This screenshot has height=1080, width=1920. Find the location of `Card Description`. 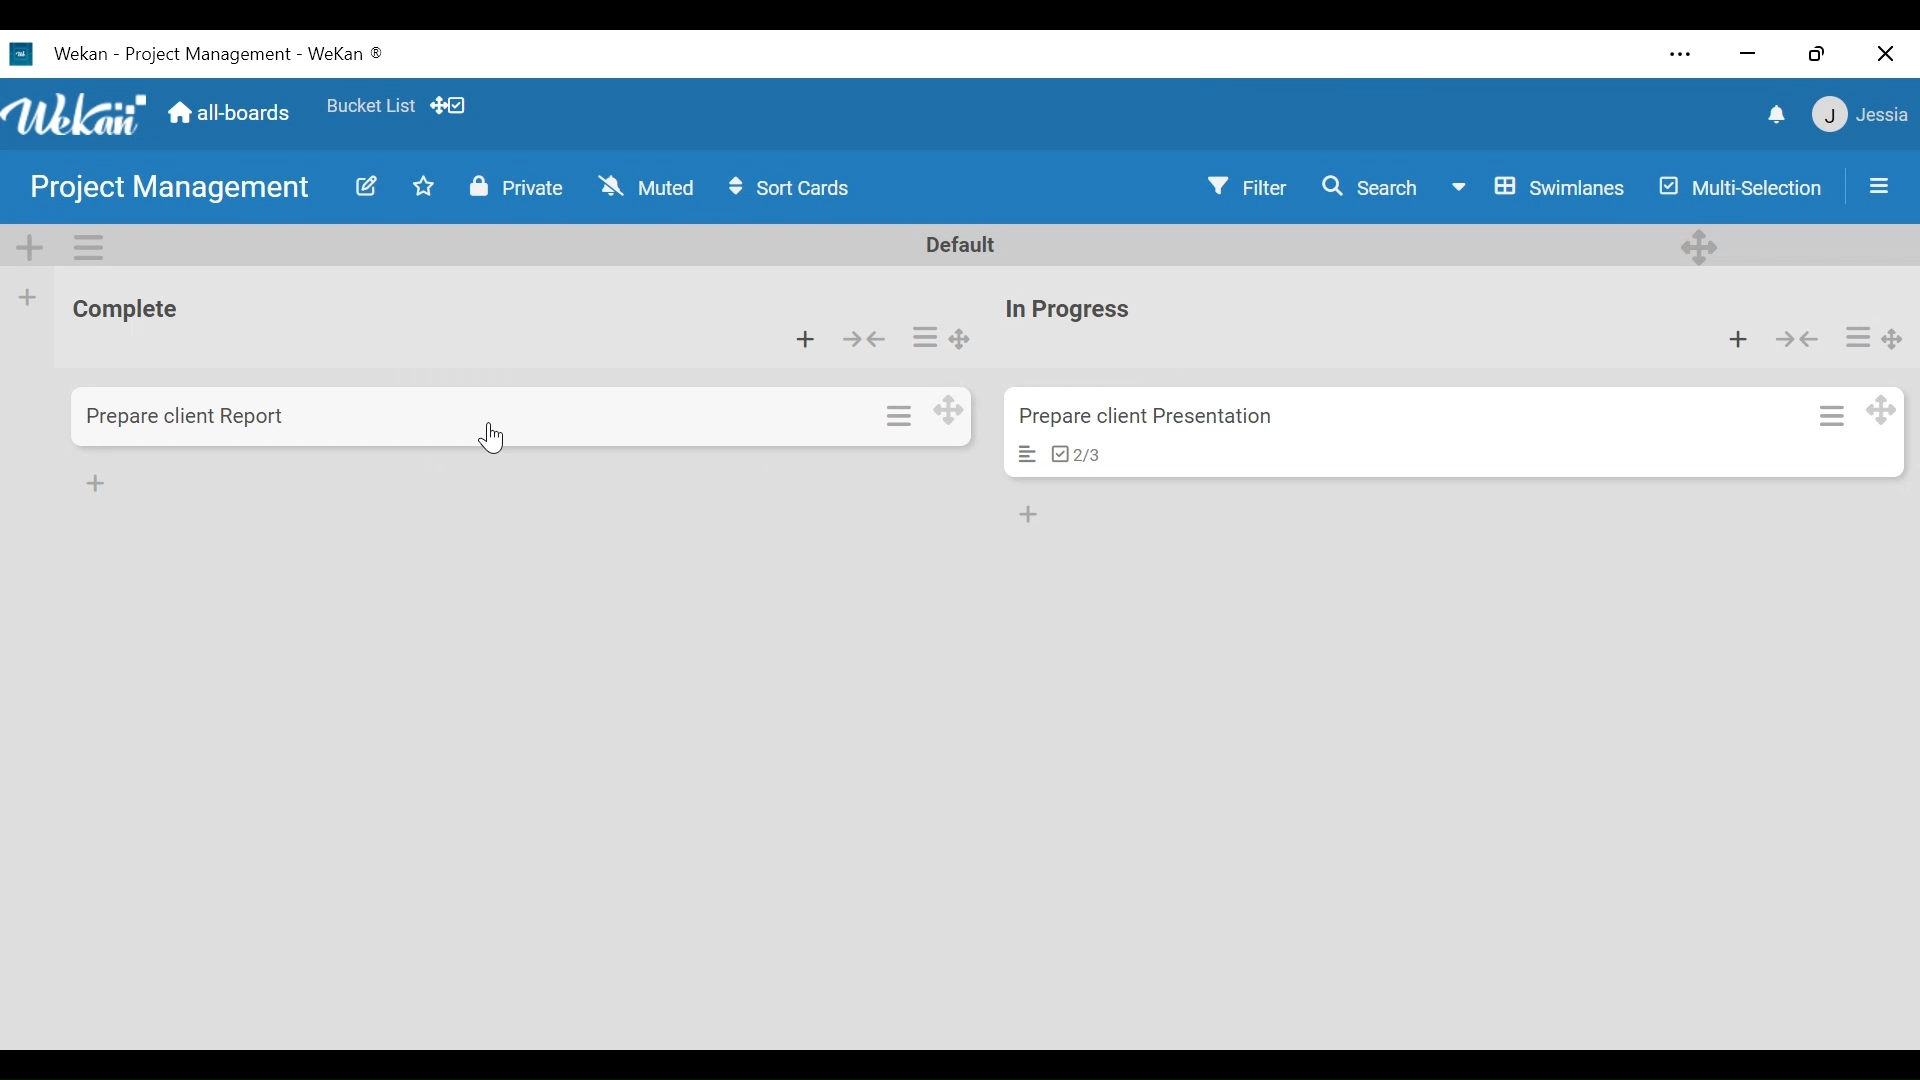

Card Description is located at coordinates (1029, 454).